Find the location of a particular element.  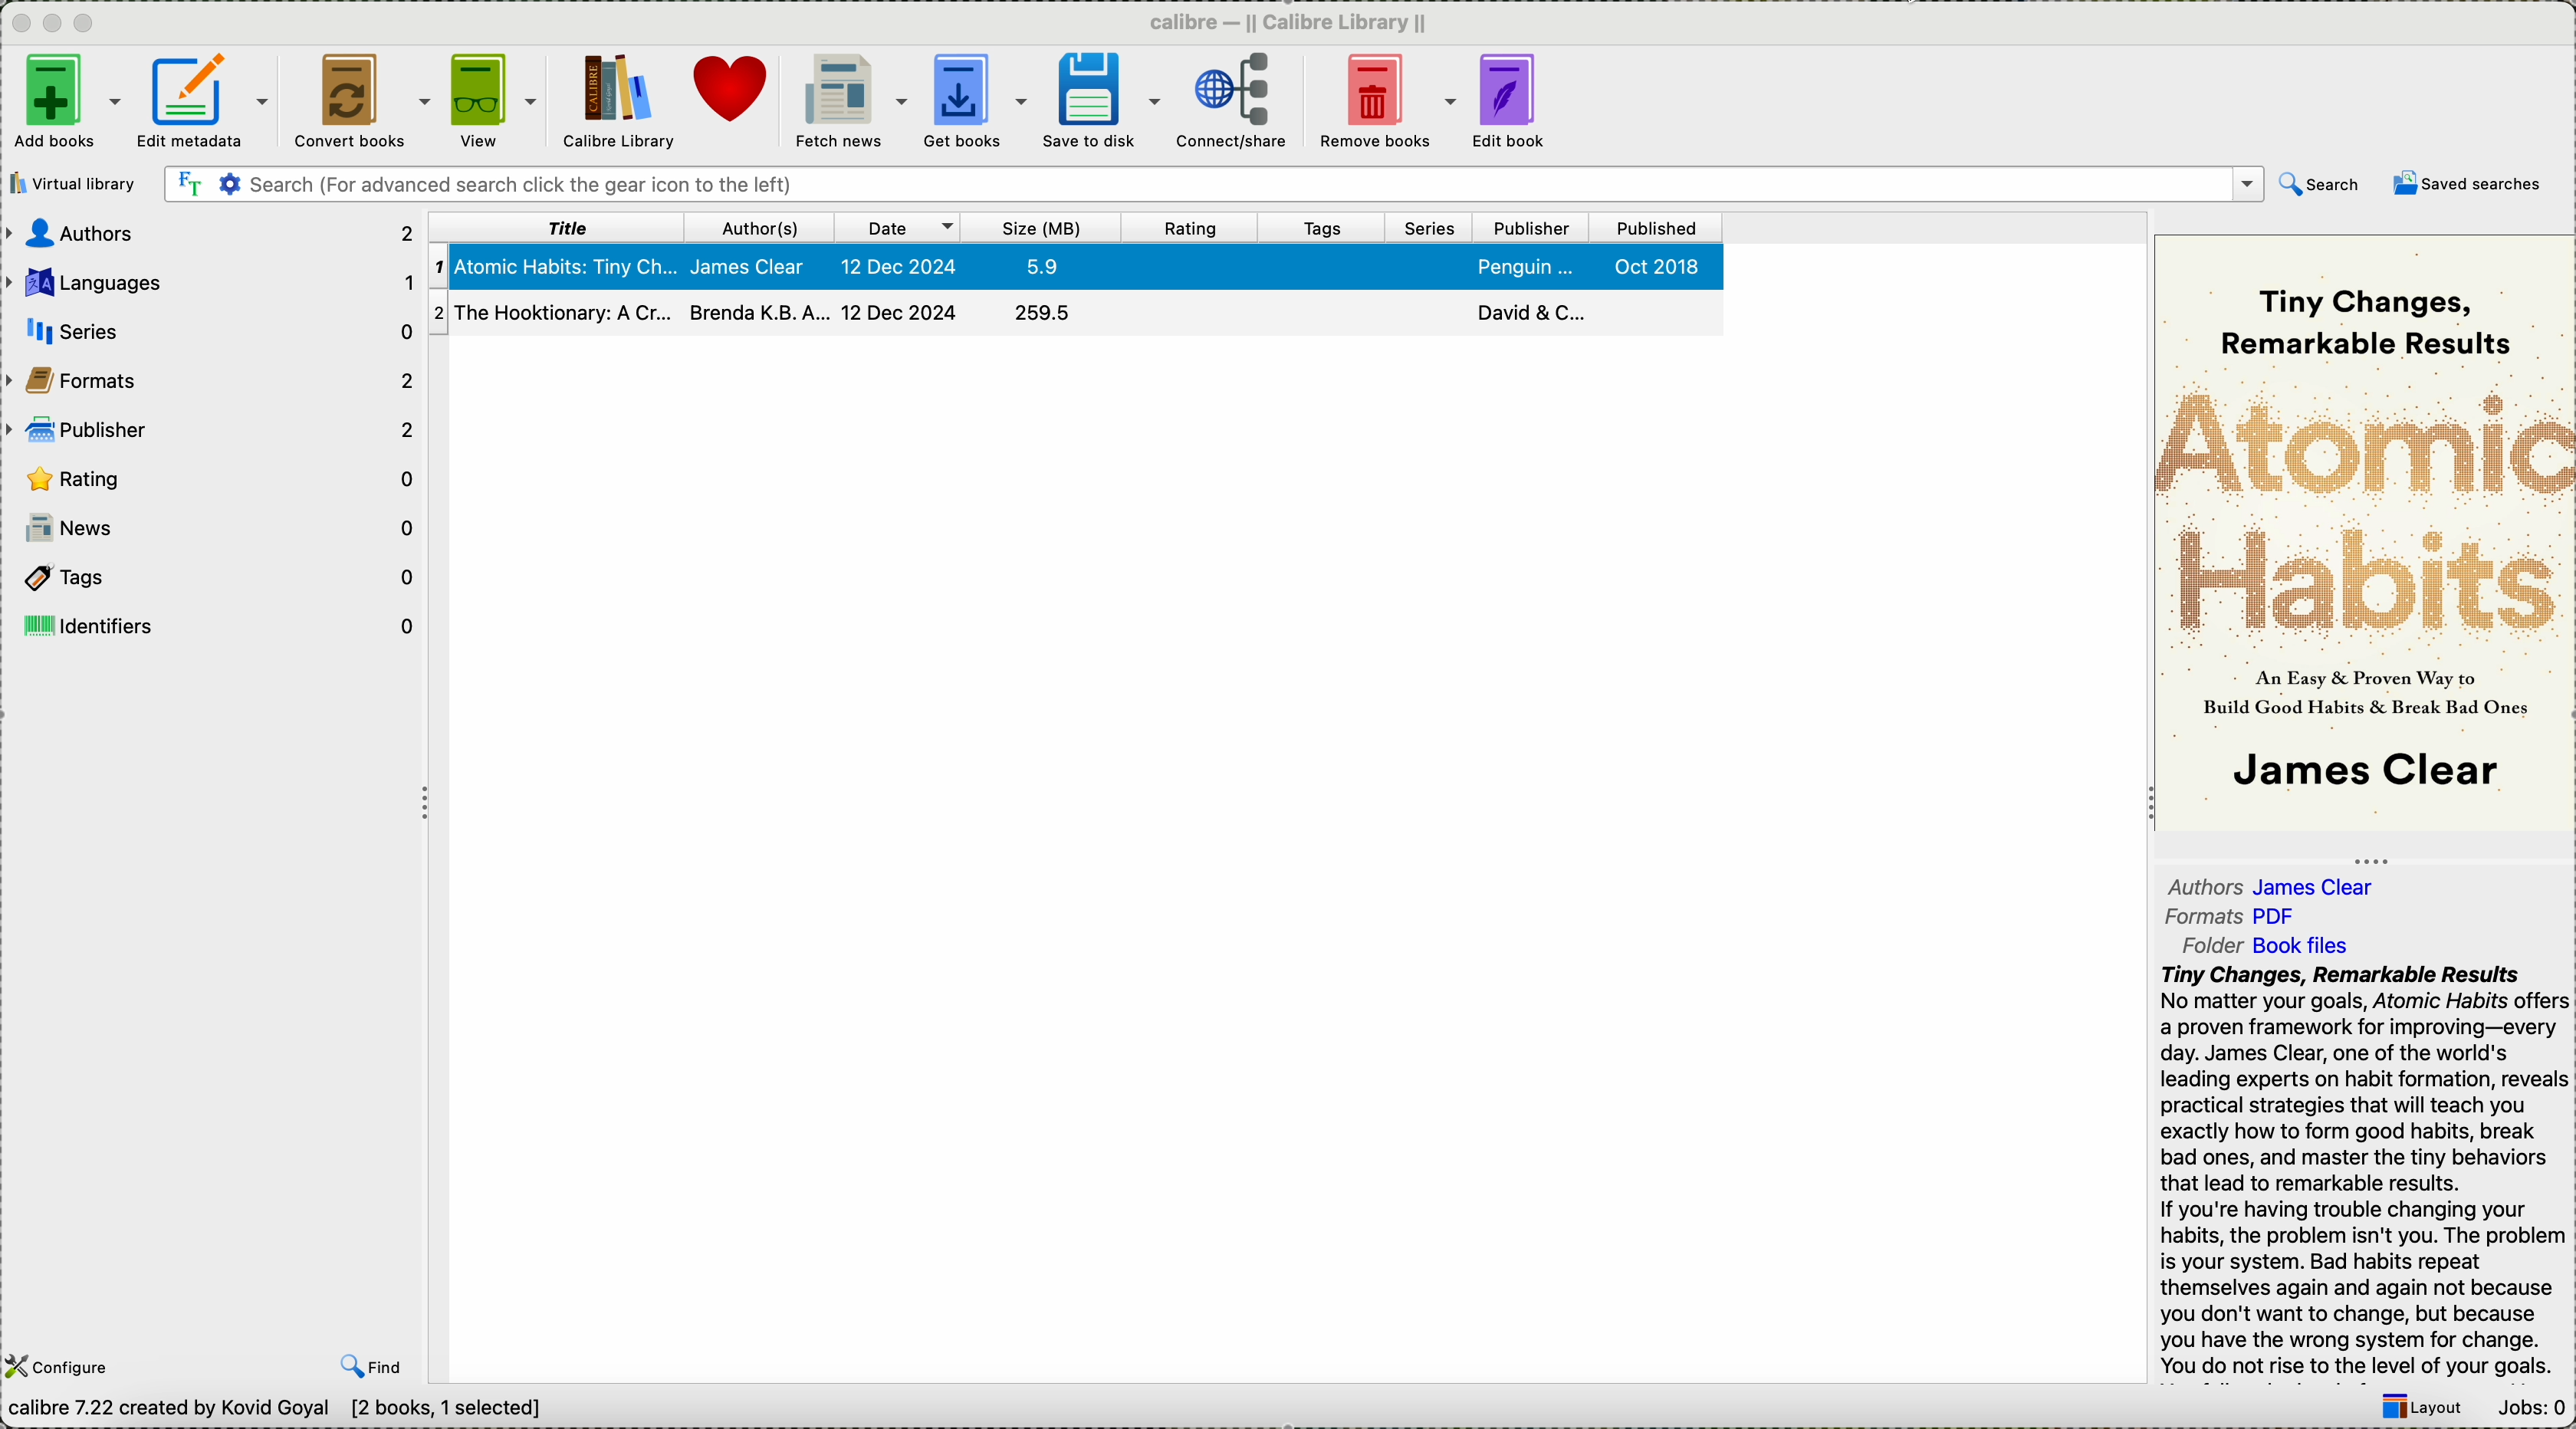

search bar is located at coordinates (1211, 185).